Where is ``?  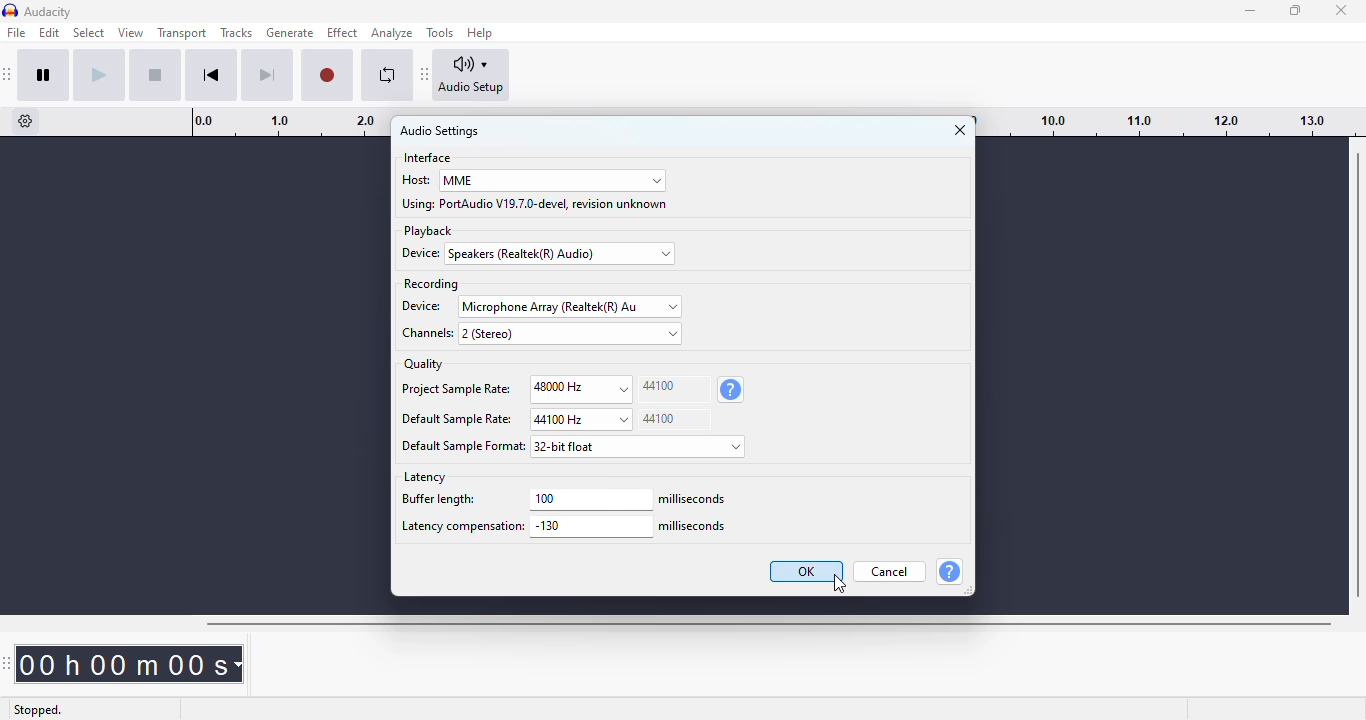
 is located at coordinates (464, 446).